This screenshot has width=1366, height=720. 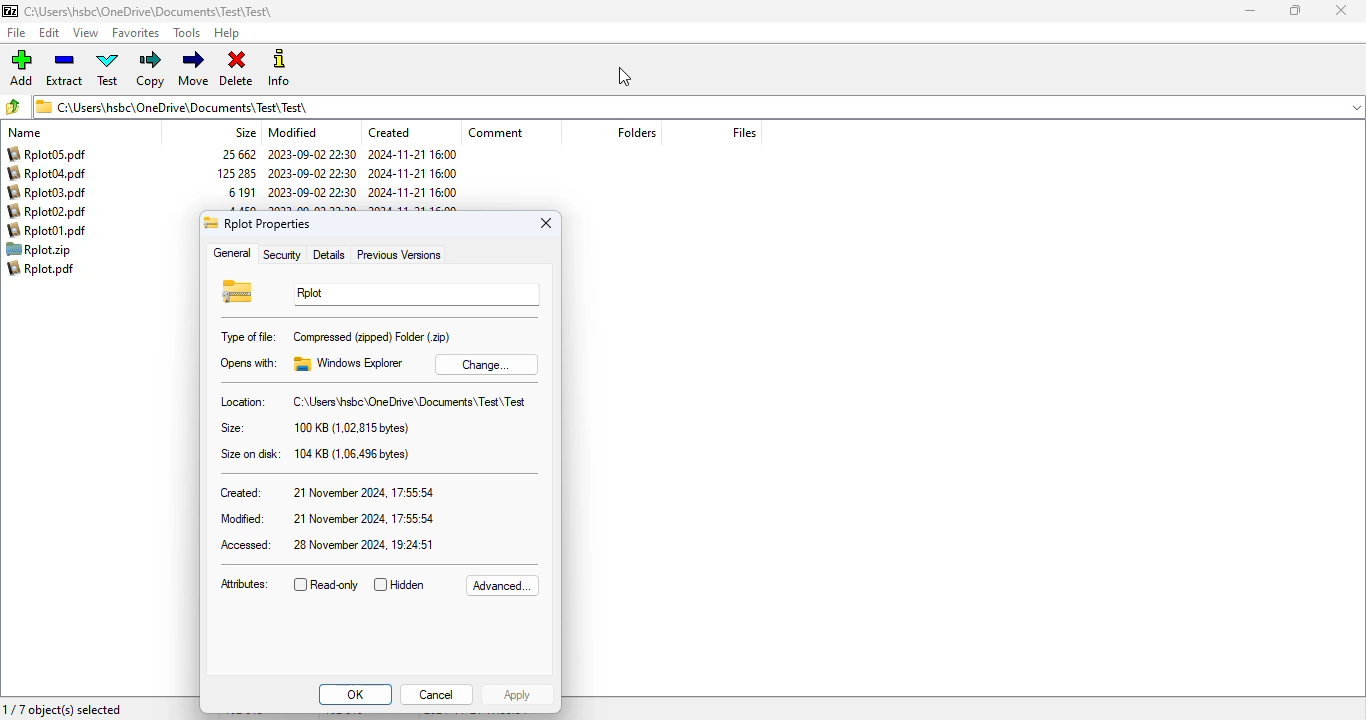 What do you see at coordinates (250, 337) in the screenshot?
I see `type of file:` at bounding box center [250, 337].